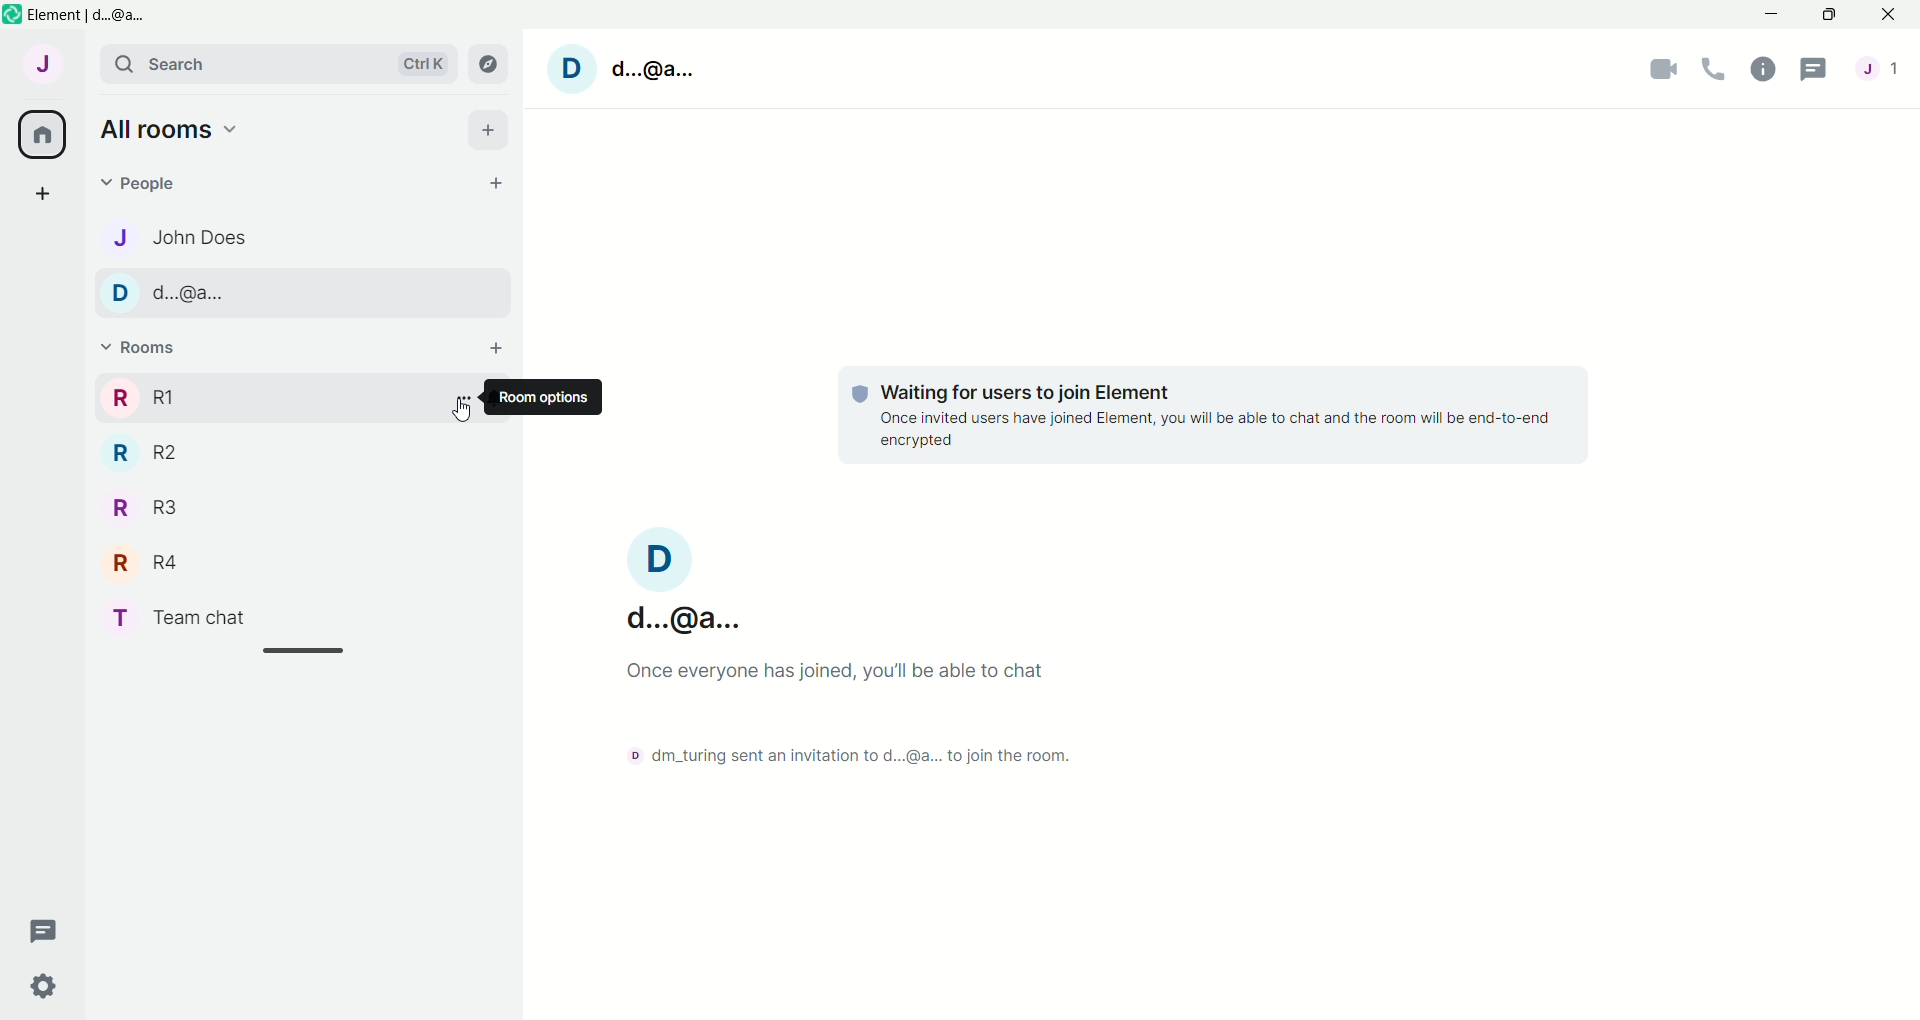  Describe the element at coordinates (630, 67) in the screenshot. I see `D d.@a.. profile` at that location.